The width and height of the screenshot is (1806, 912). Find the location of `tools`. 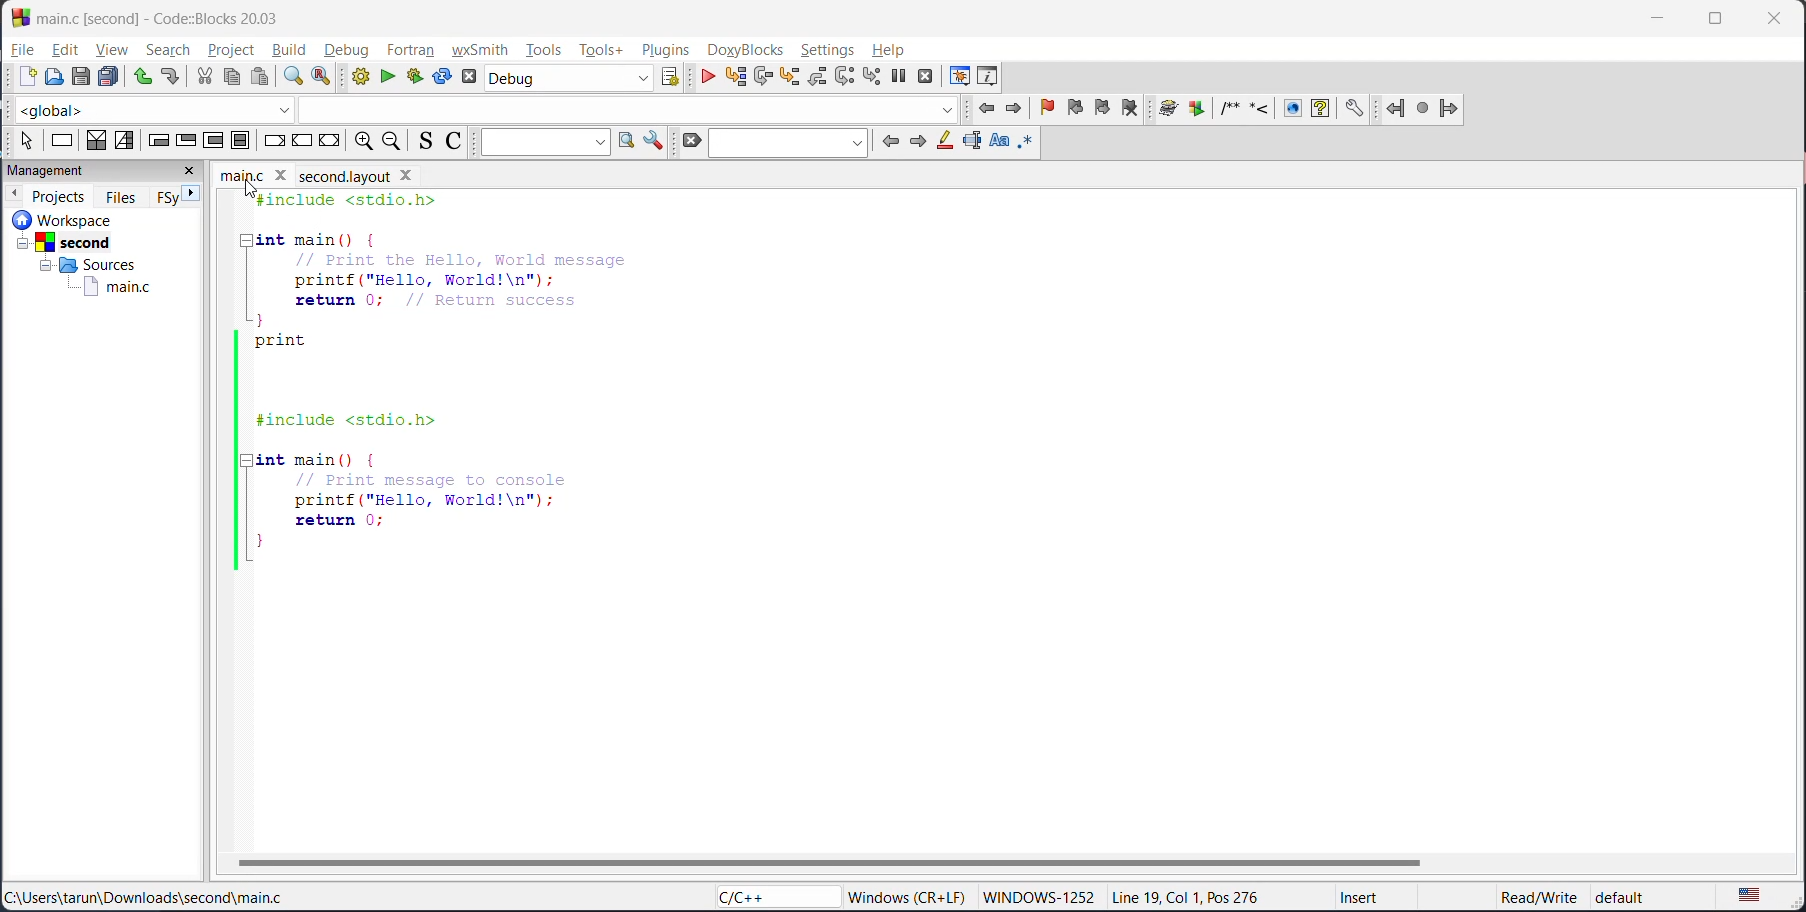

tools is located at coordinates (544, 50).